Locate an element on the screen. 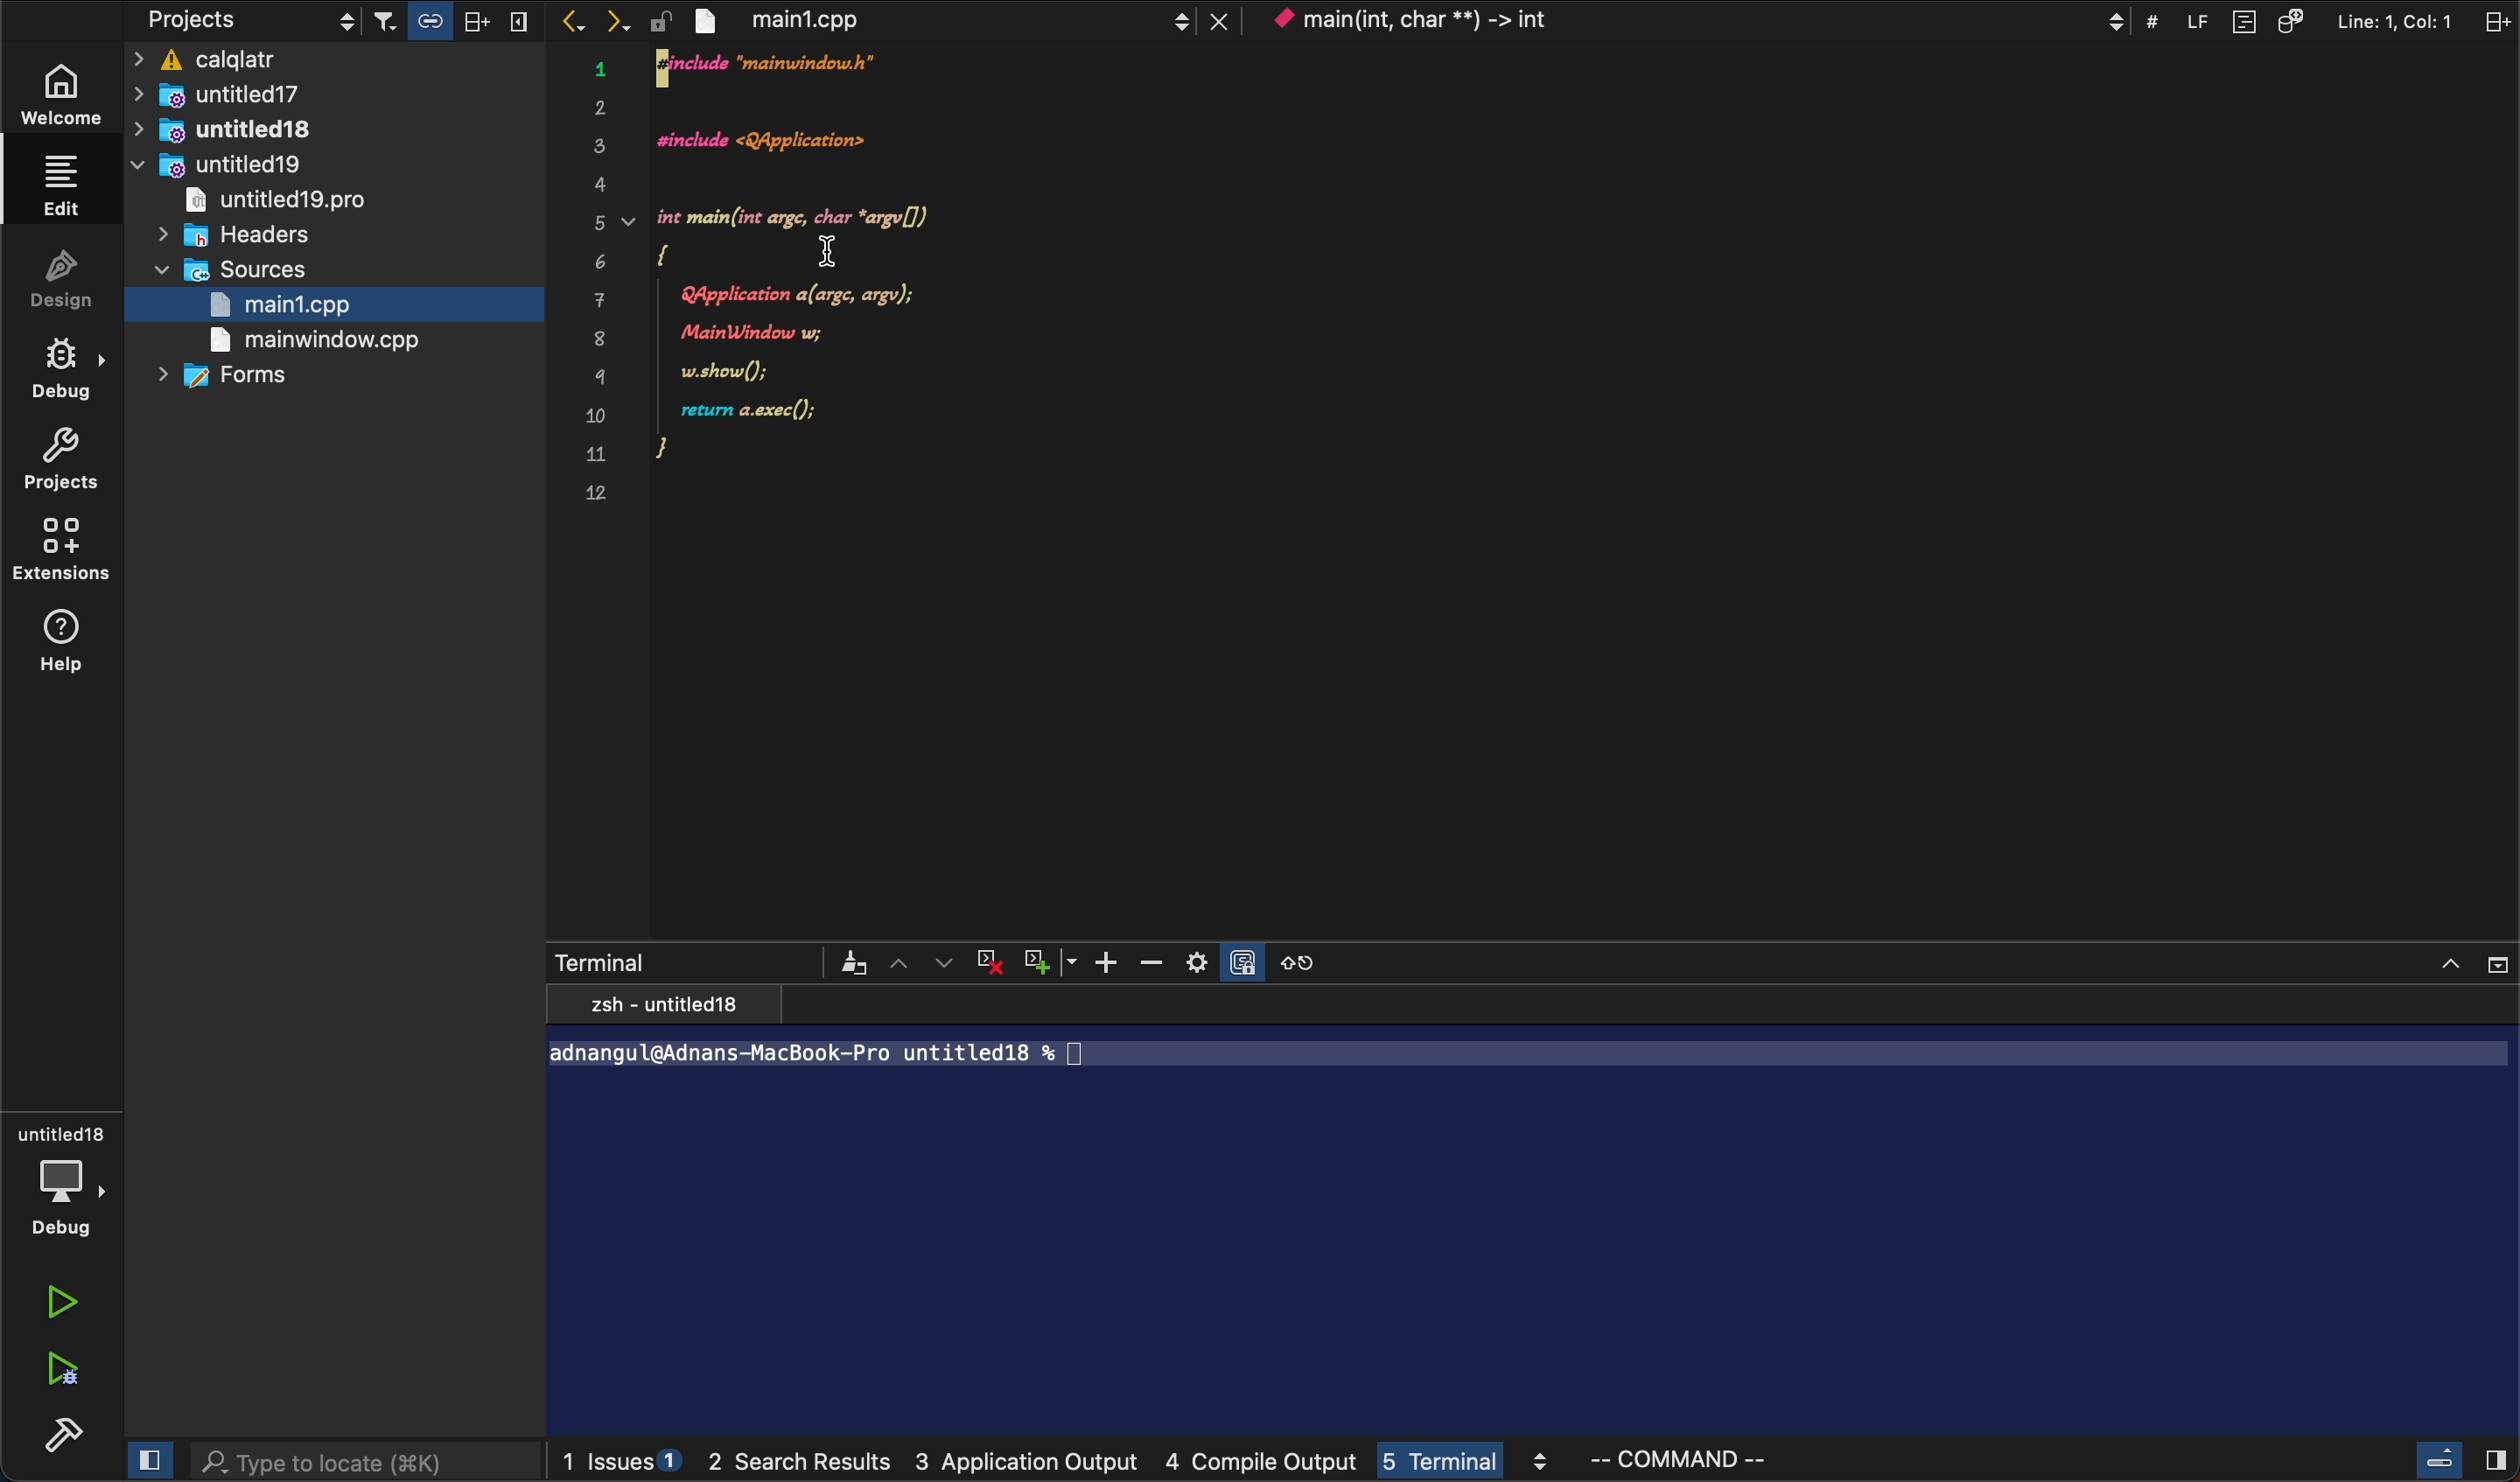  terminal is located at coordinates (1475, 1463).